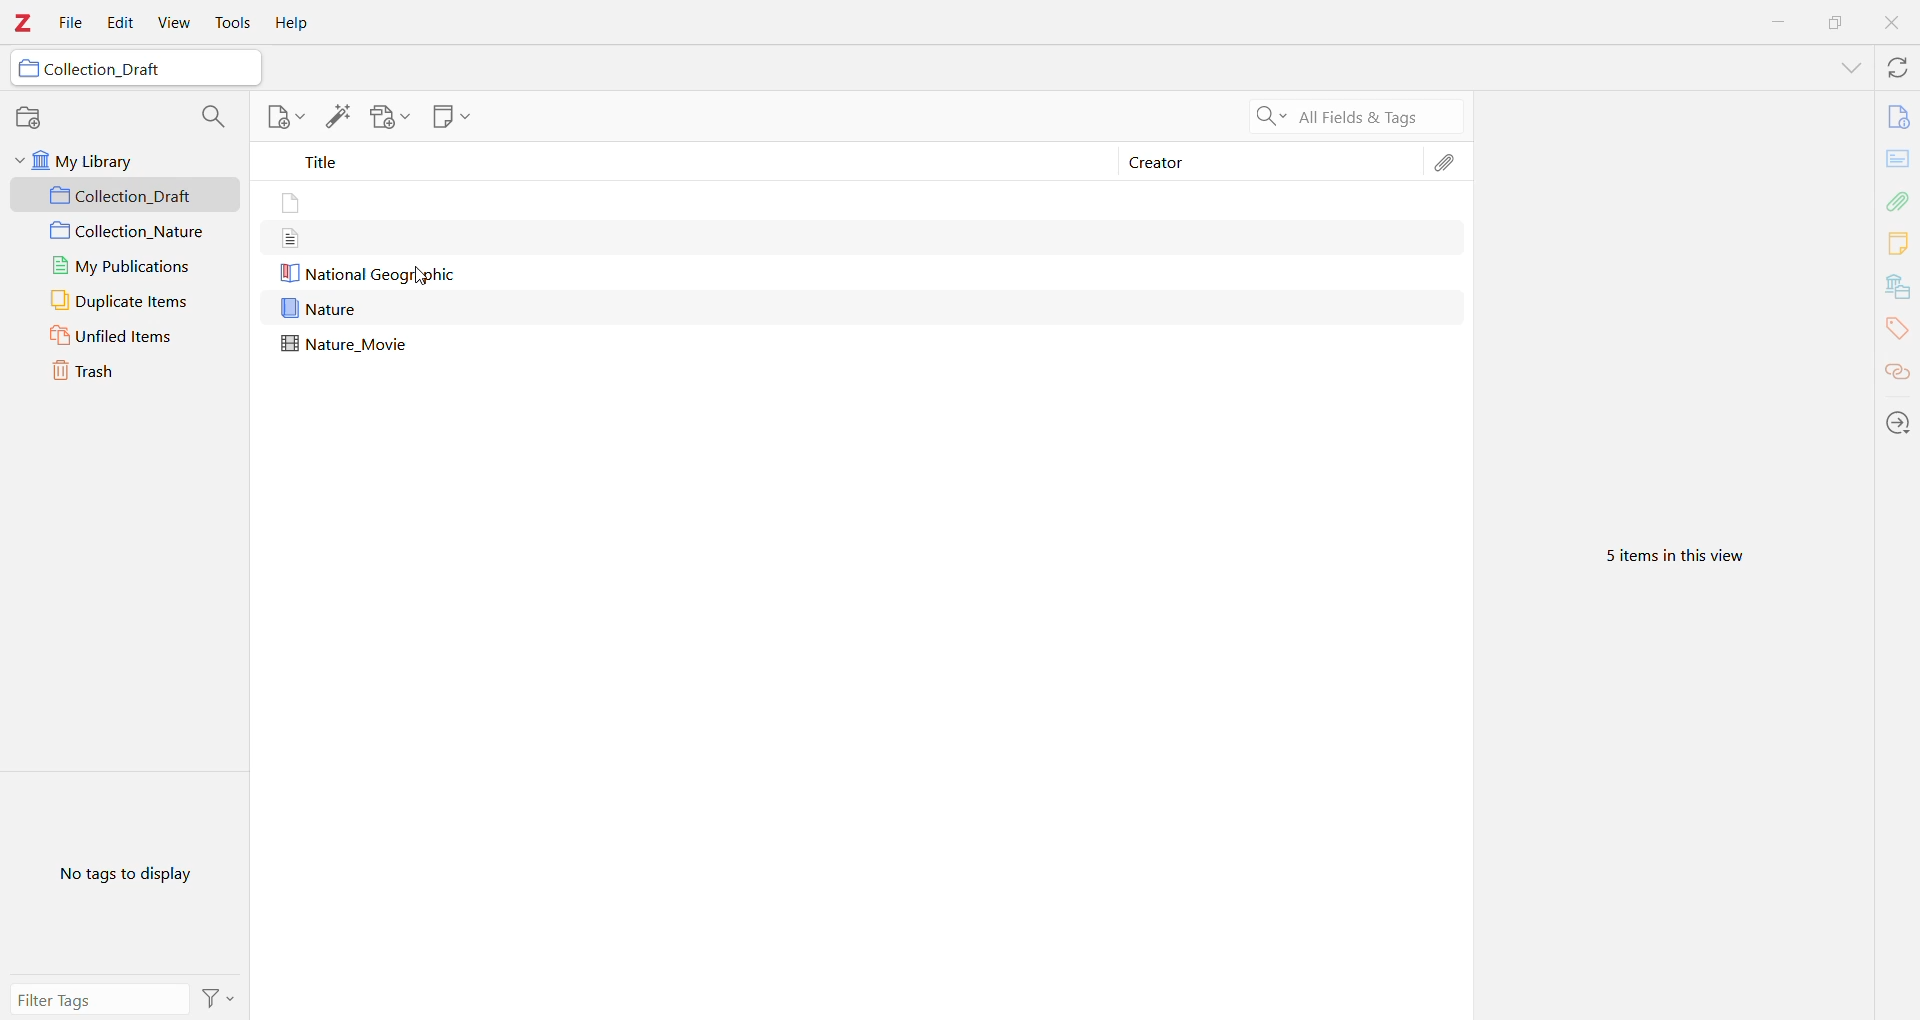  What do you see at coordinates (126, 373) in the screenshot?
I see `Trash` at bounding box center [126, 373].